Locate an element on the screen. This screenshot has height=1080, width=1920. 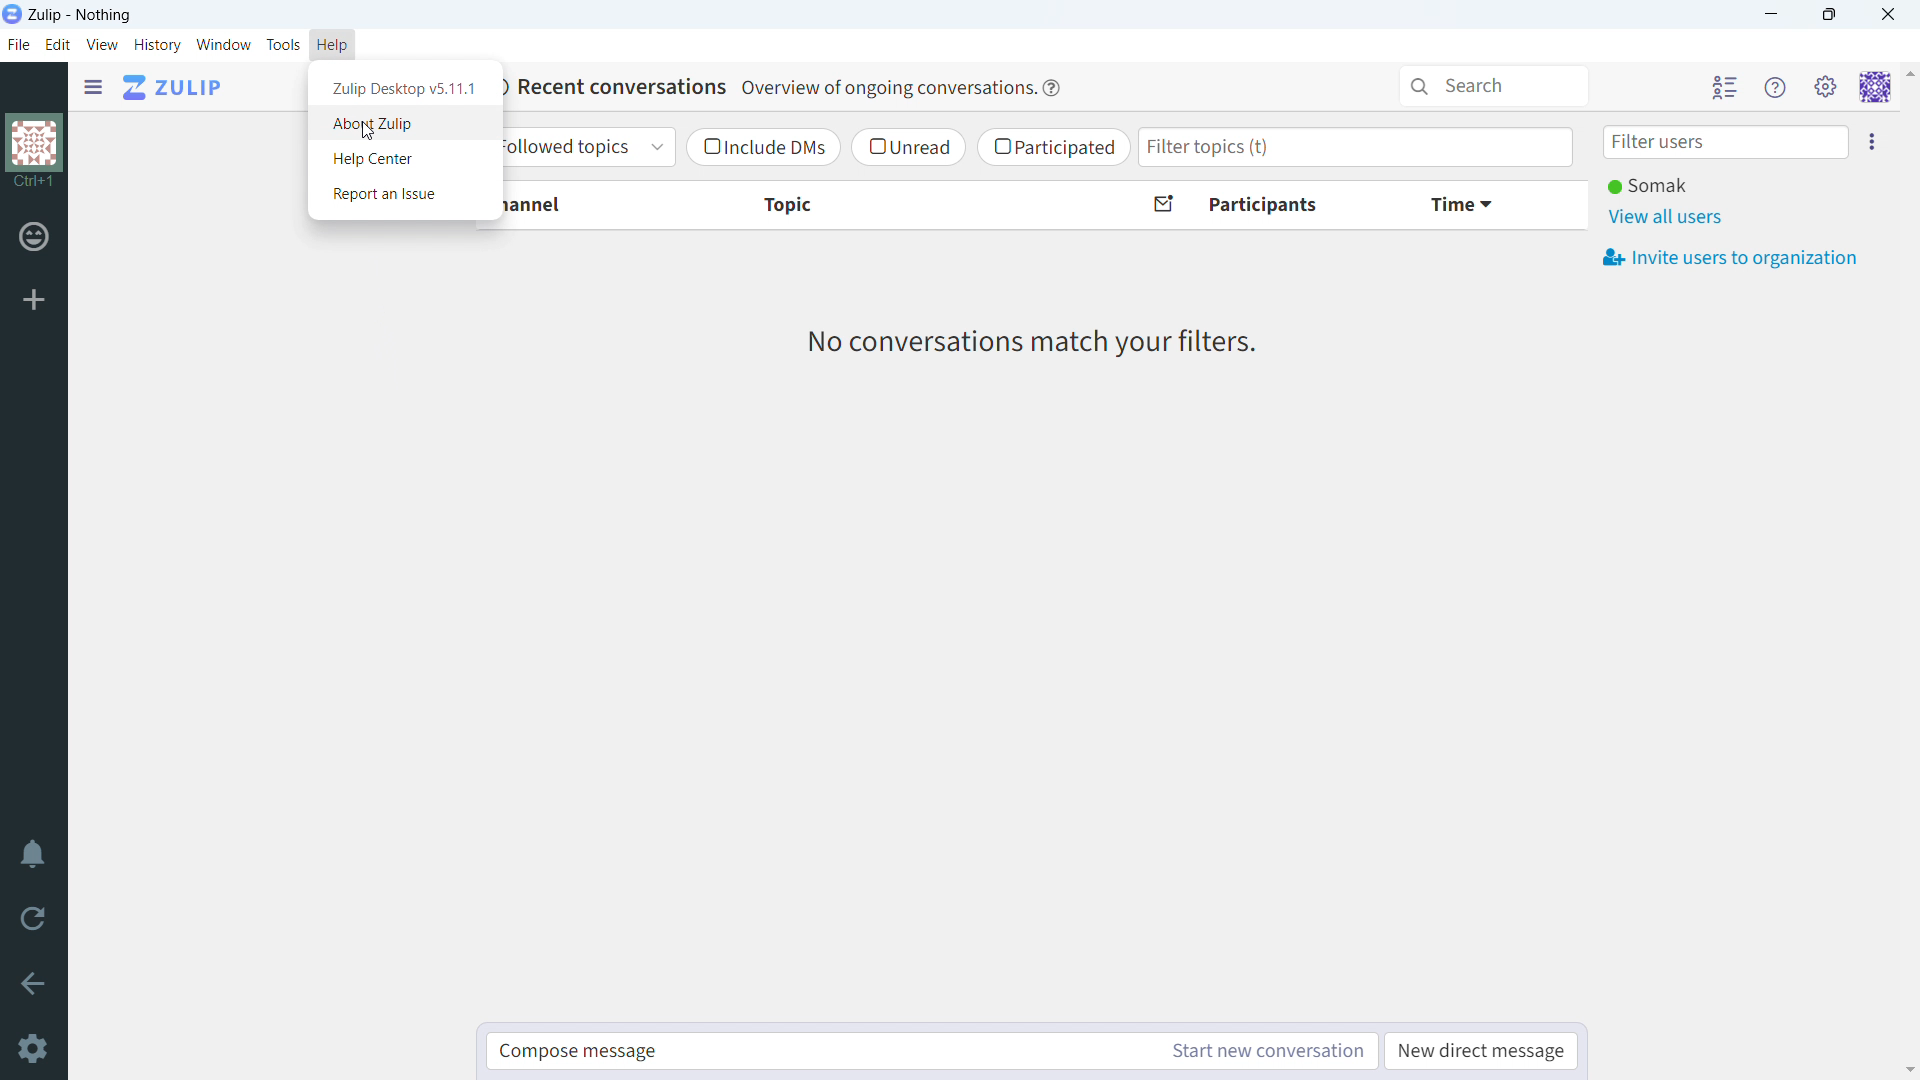
help menu is located at coordinates (1774, 86).